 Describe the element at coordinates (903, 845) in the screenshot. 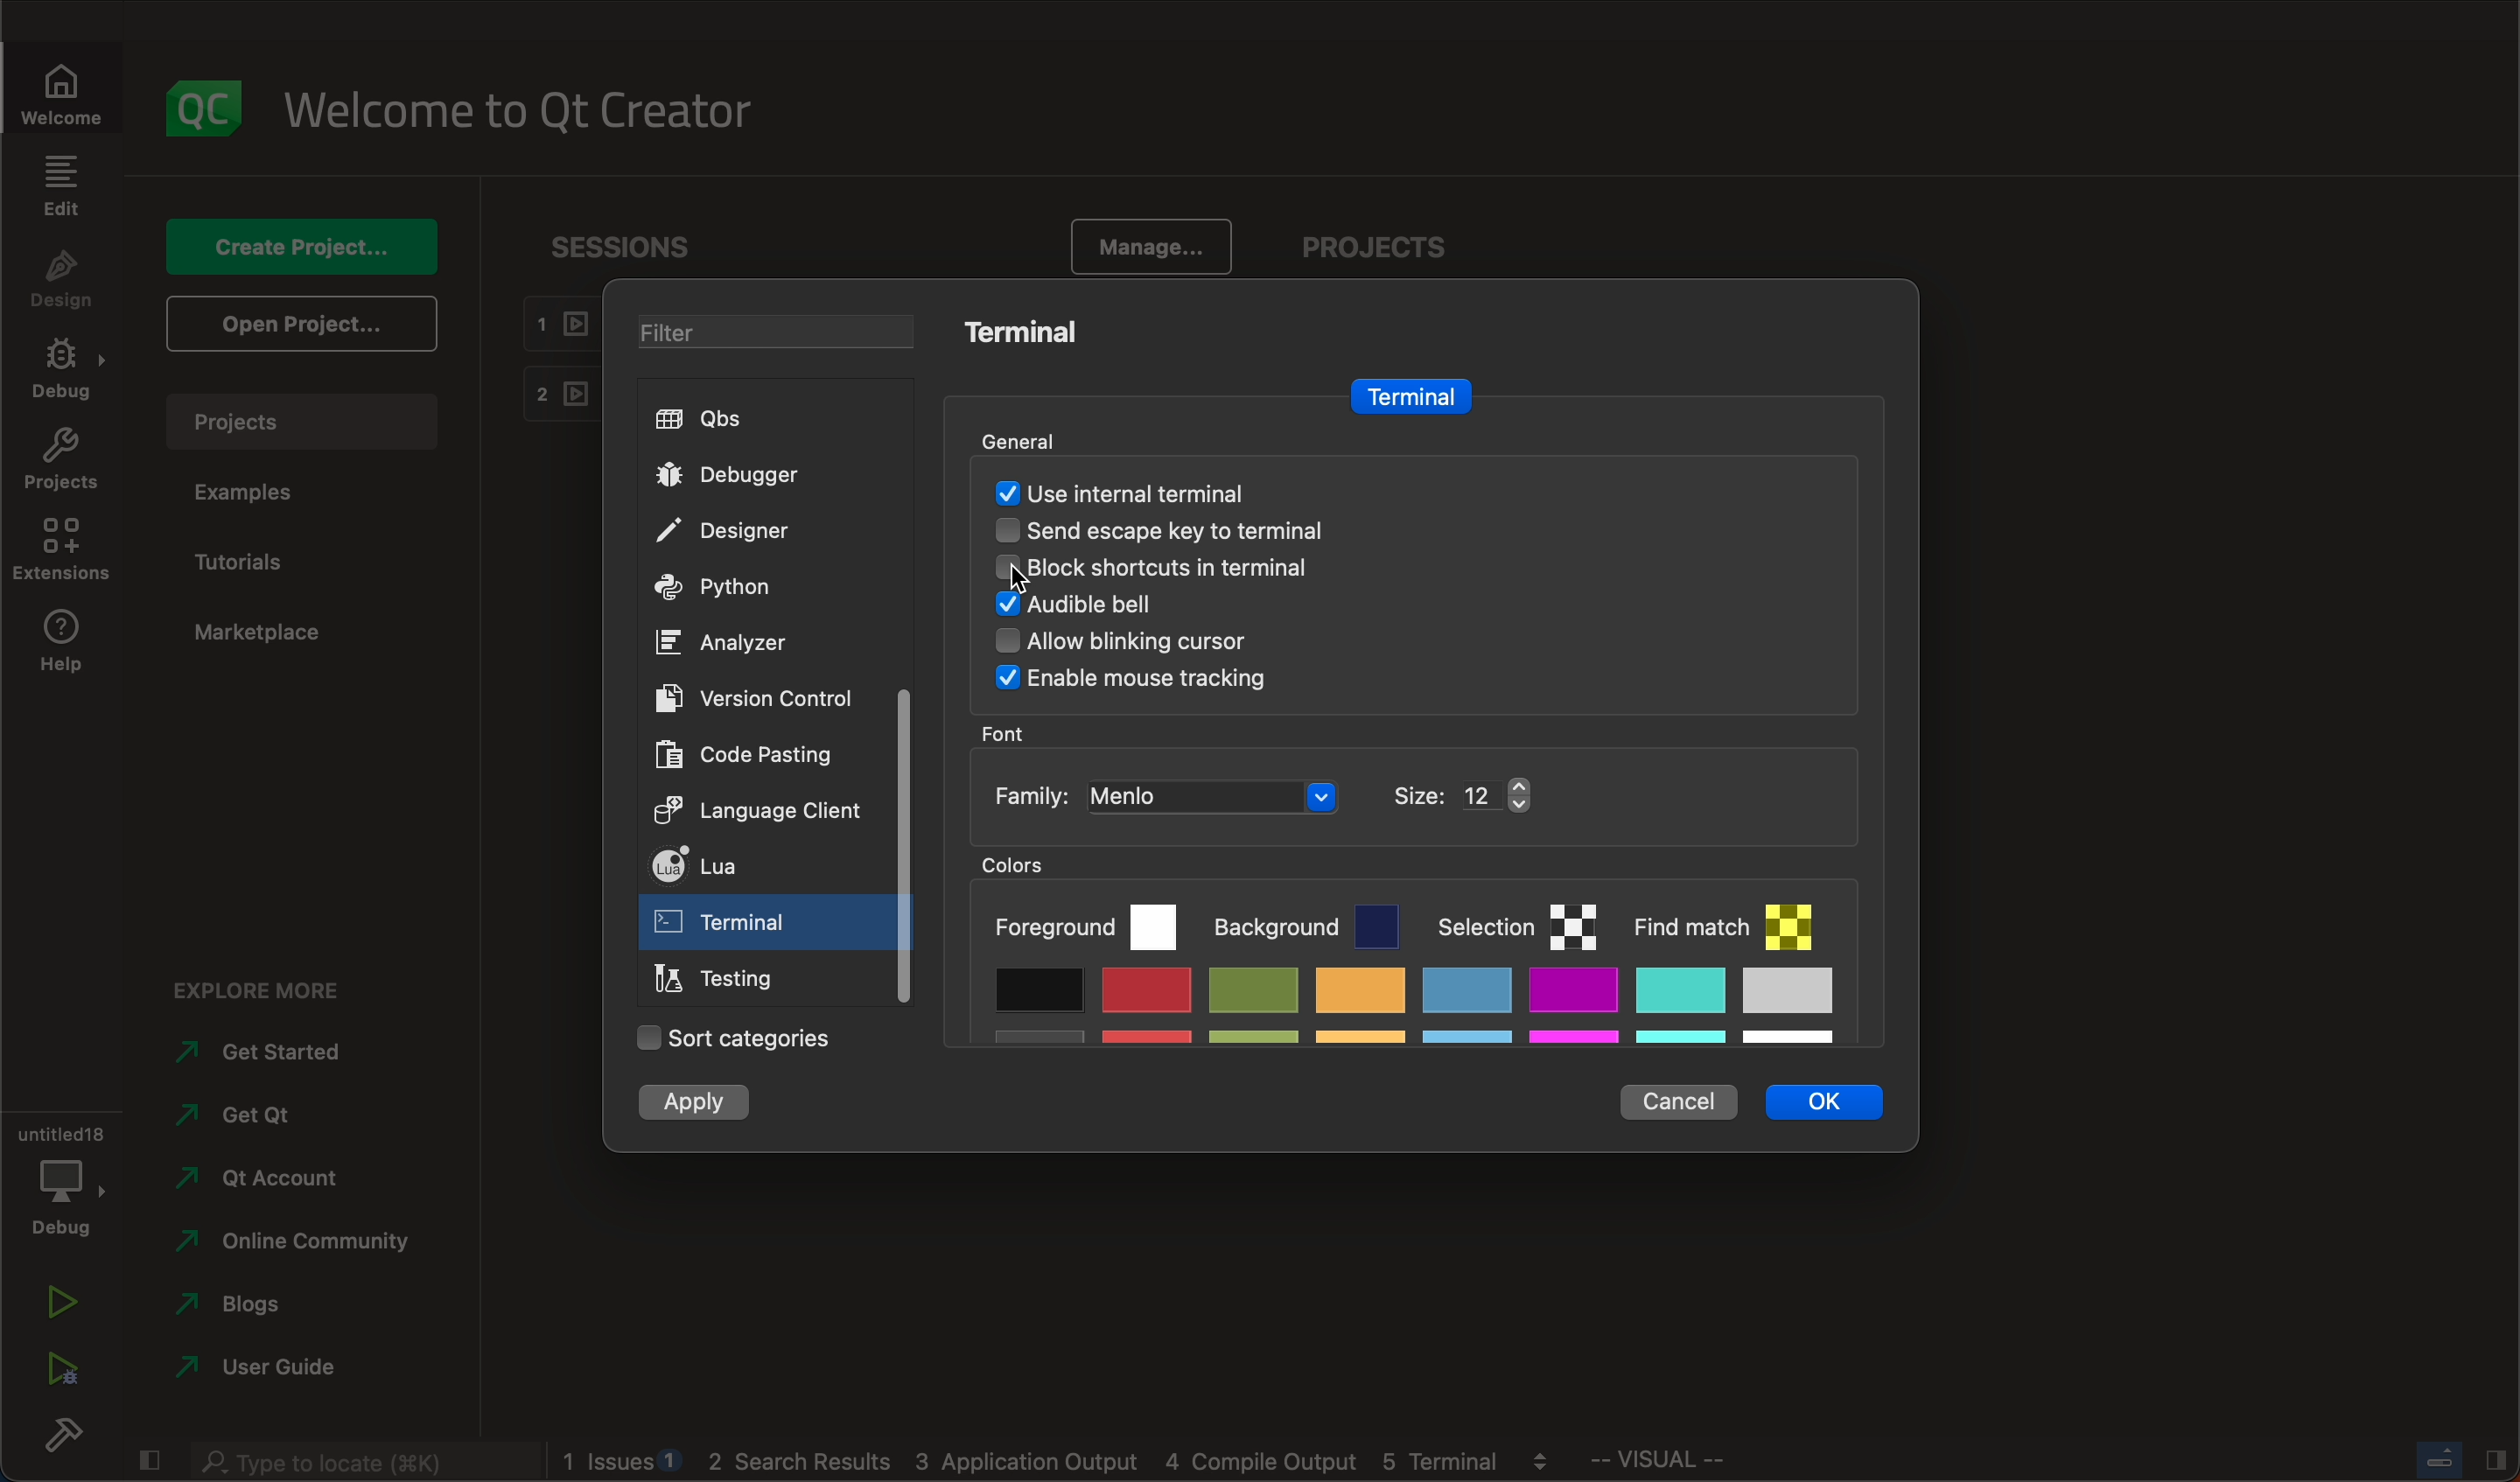

I see `scrollbar` at that location.